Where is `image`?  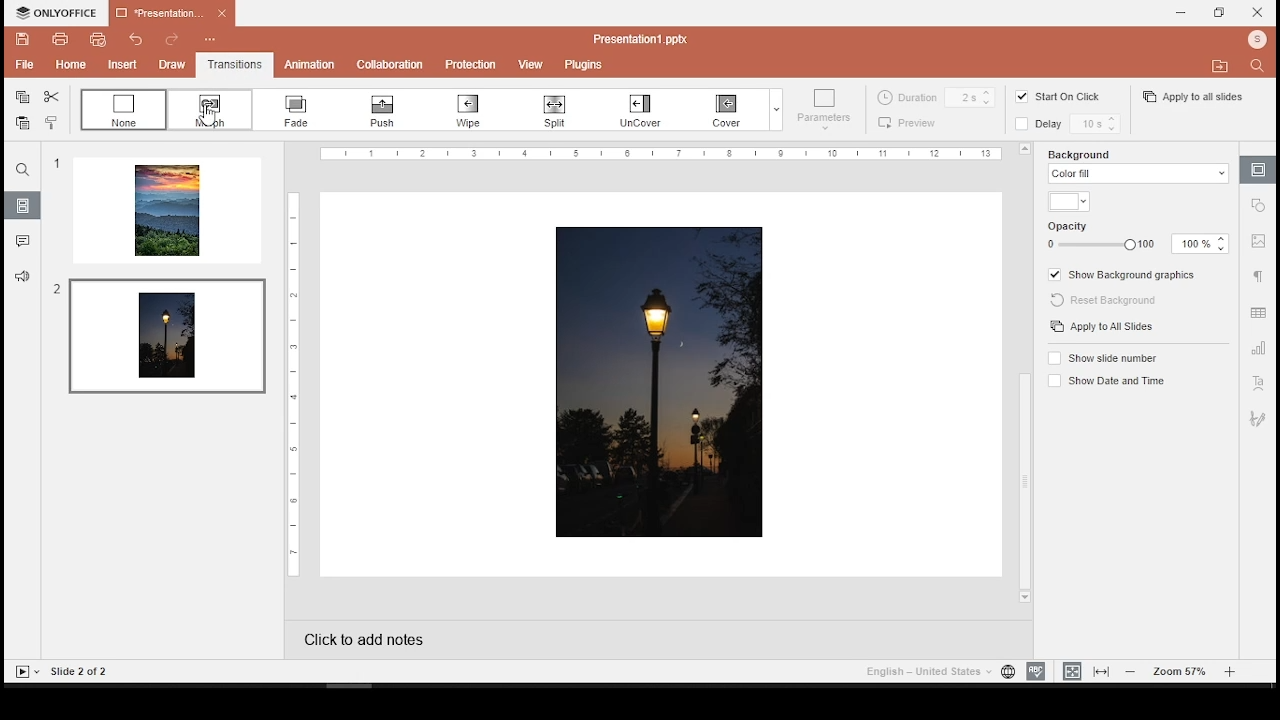 image is located at coordinates (1018, 126).